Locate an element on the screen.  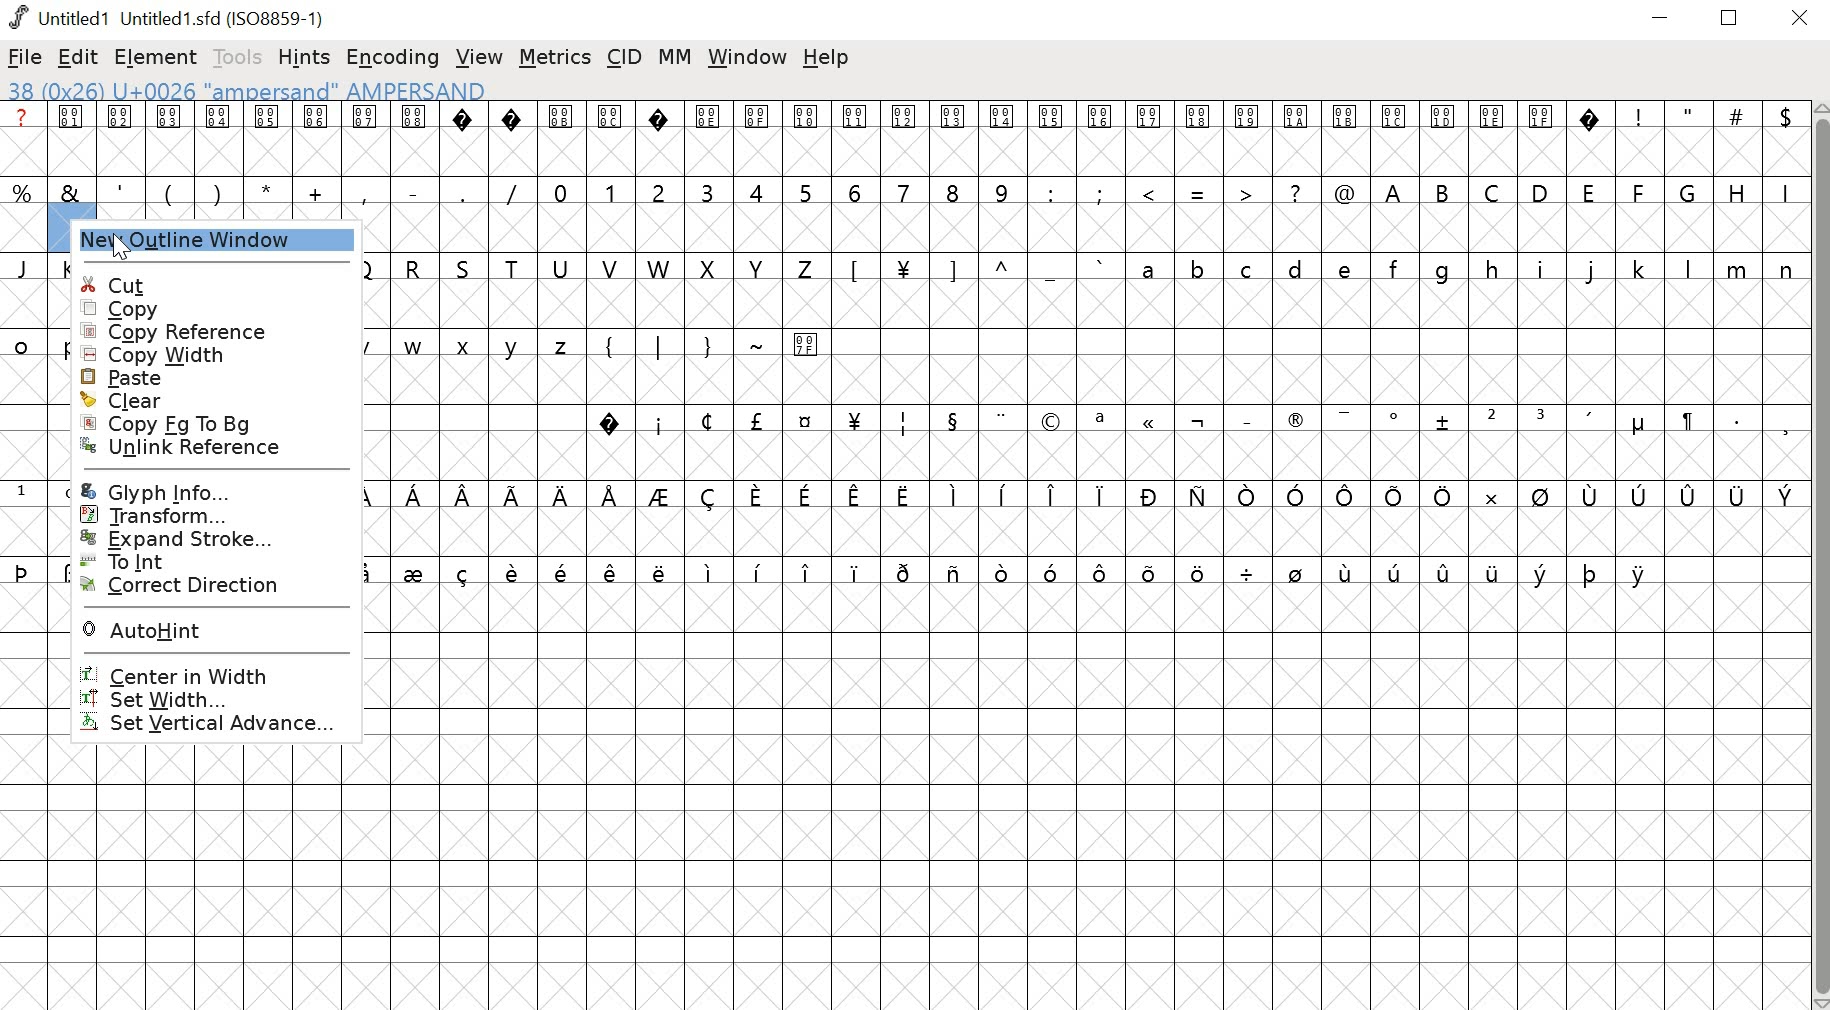
? is located at coordinates (659, 139).